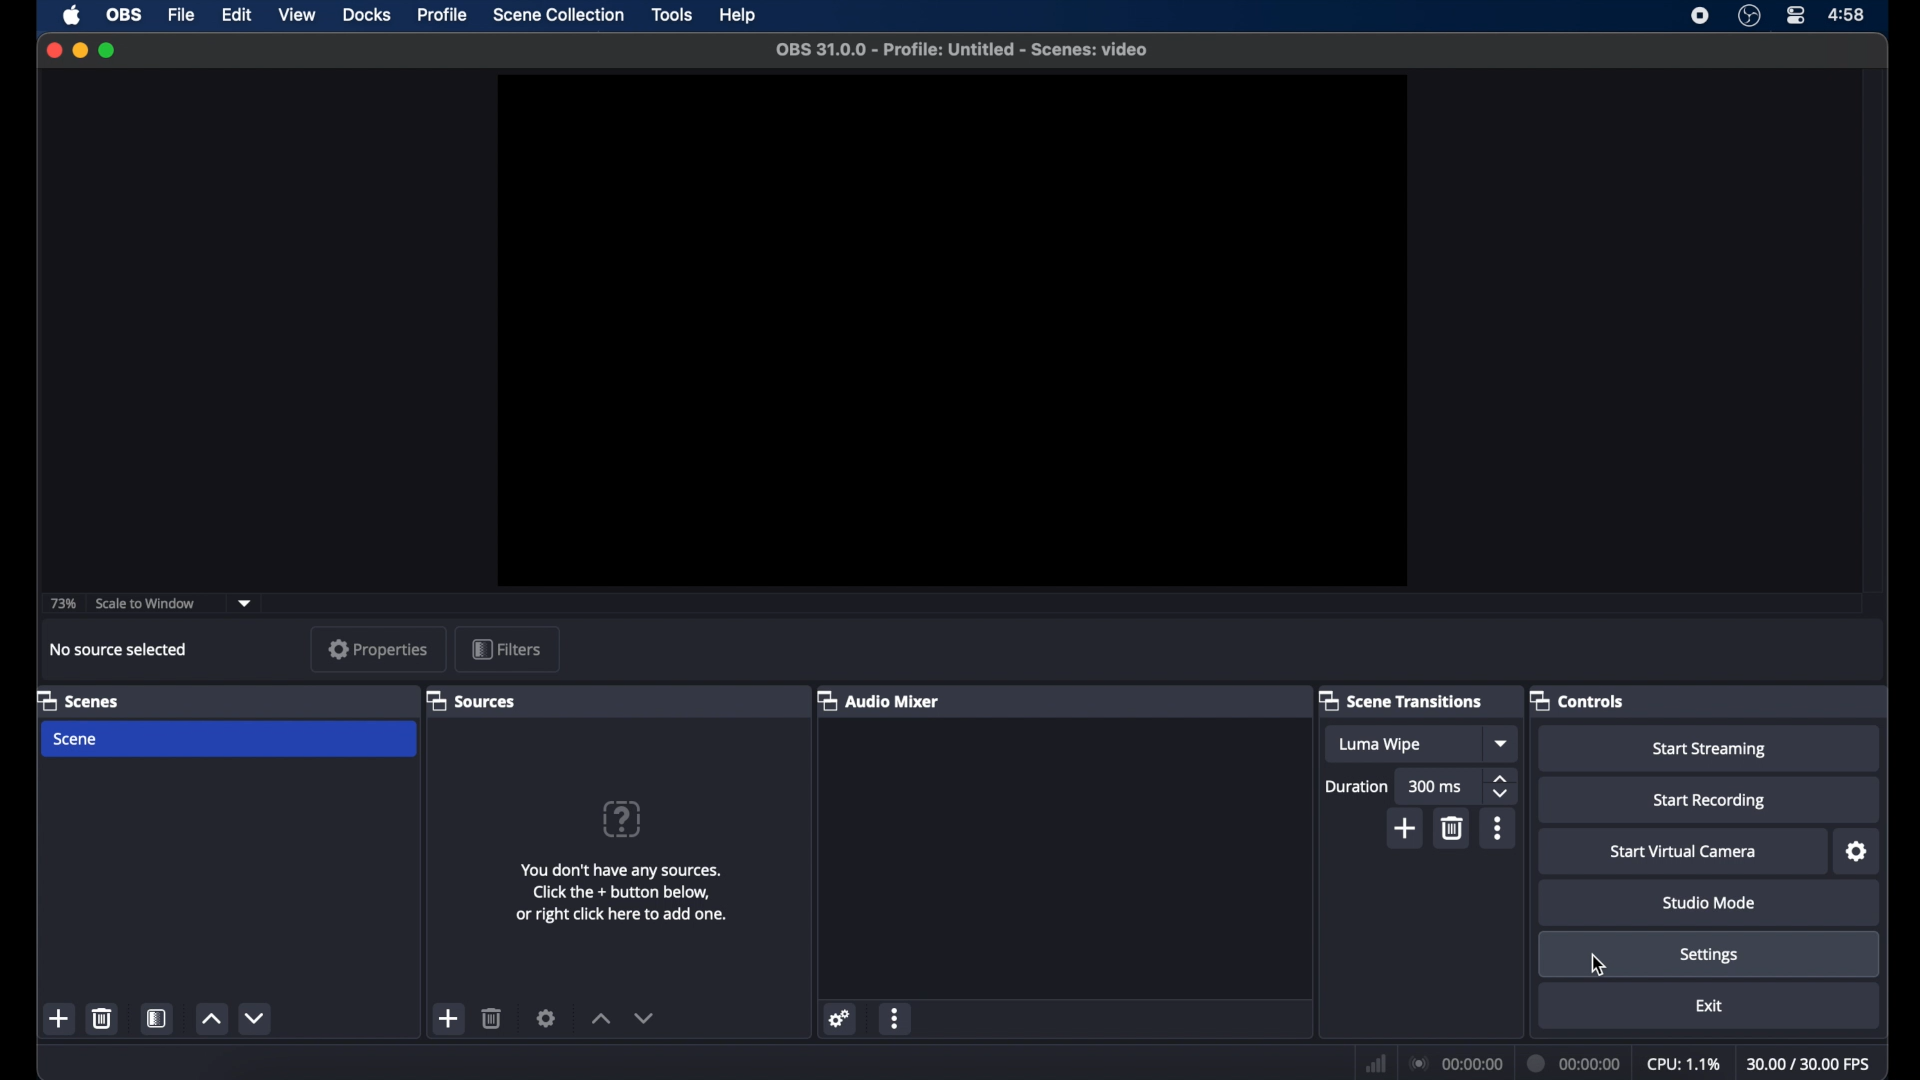 Image resolution: width=1920 pixels, height=1080 pixels. What do you see at coordinates (366, 15) in the screenshot?
I see `docks` at bounding box center [366, 15].